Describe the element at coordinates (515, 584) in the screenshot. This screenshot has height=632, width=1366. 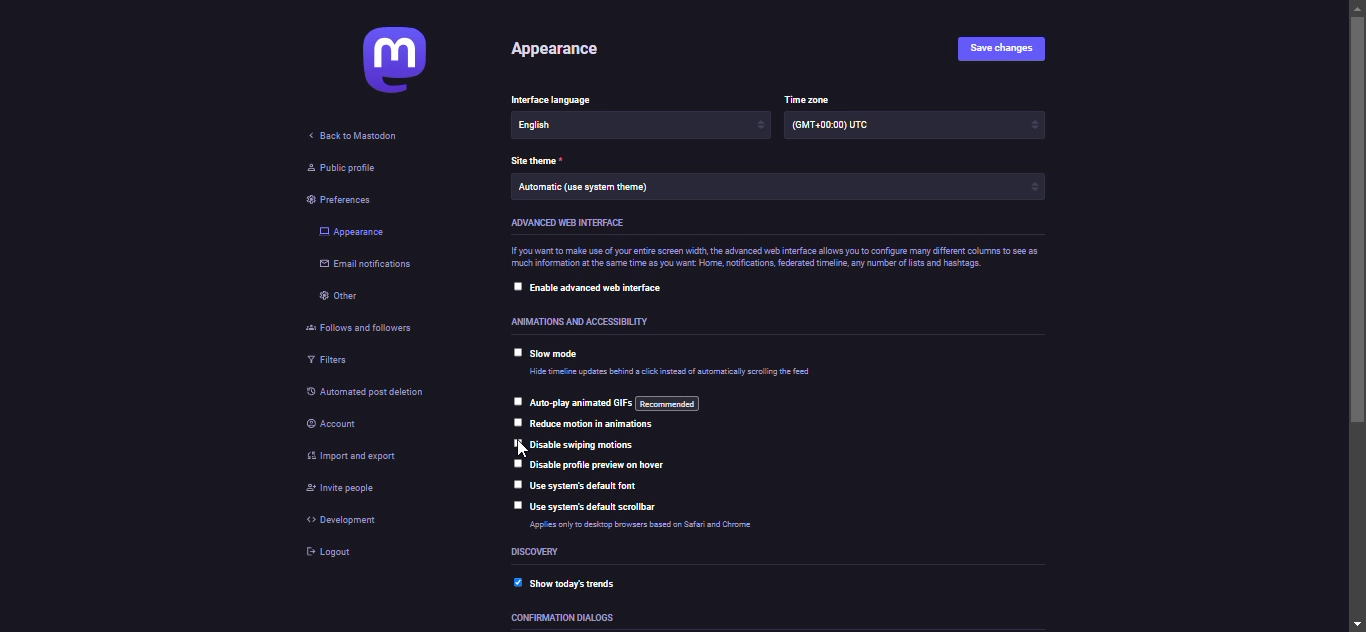
I see `enabled` at that location.